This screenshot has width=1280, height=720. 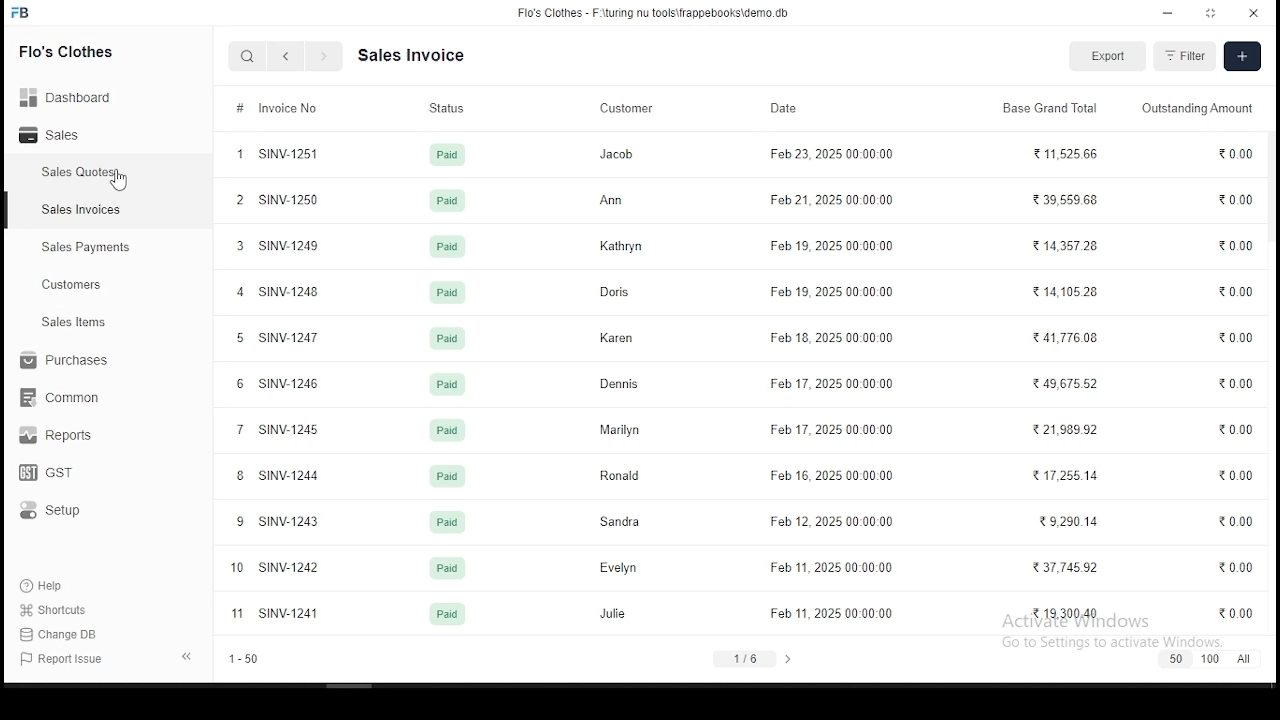 What do you see at coordinates (284, 153) in the screenshot?
I see `1 SINVA251` at bounding box center [284, 153].